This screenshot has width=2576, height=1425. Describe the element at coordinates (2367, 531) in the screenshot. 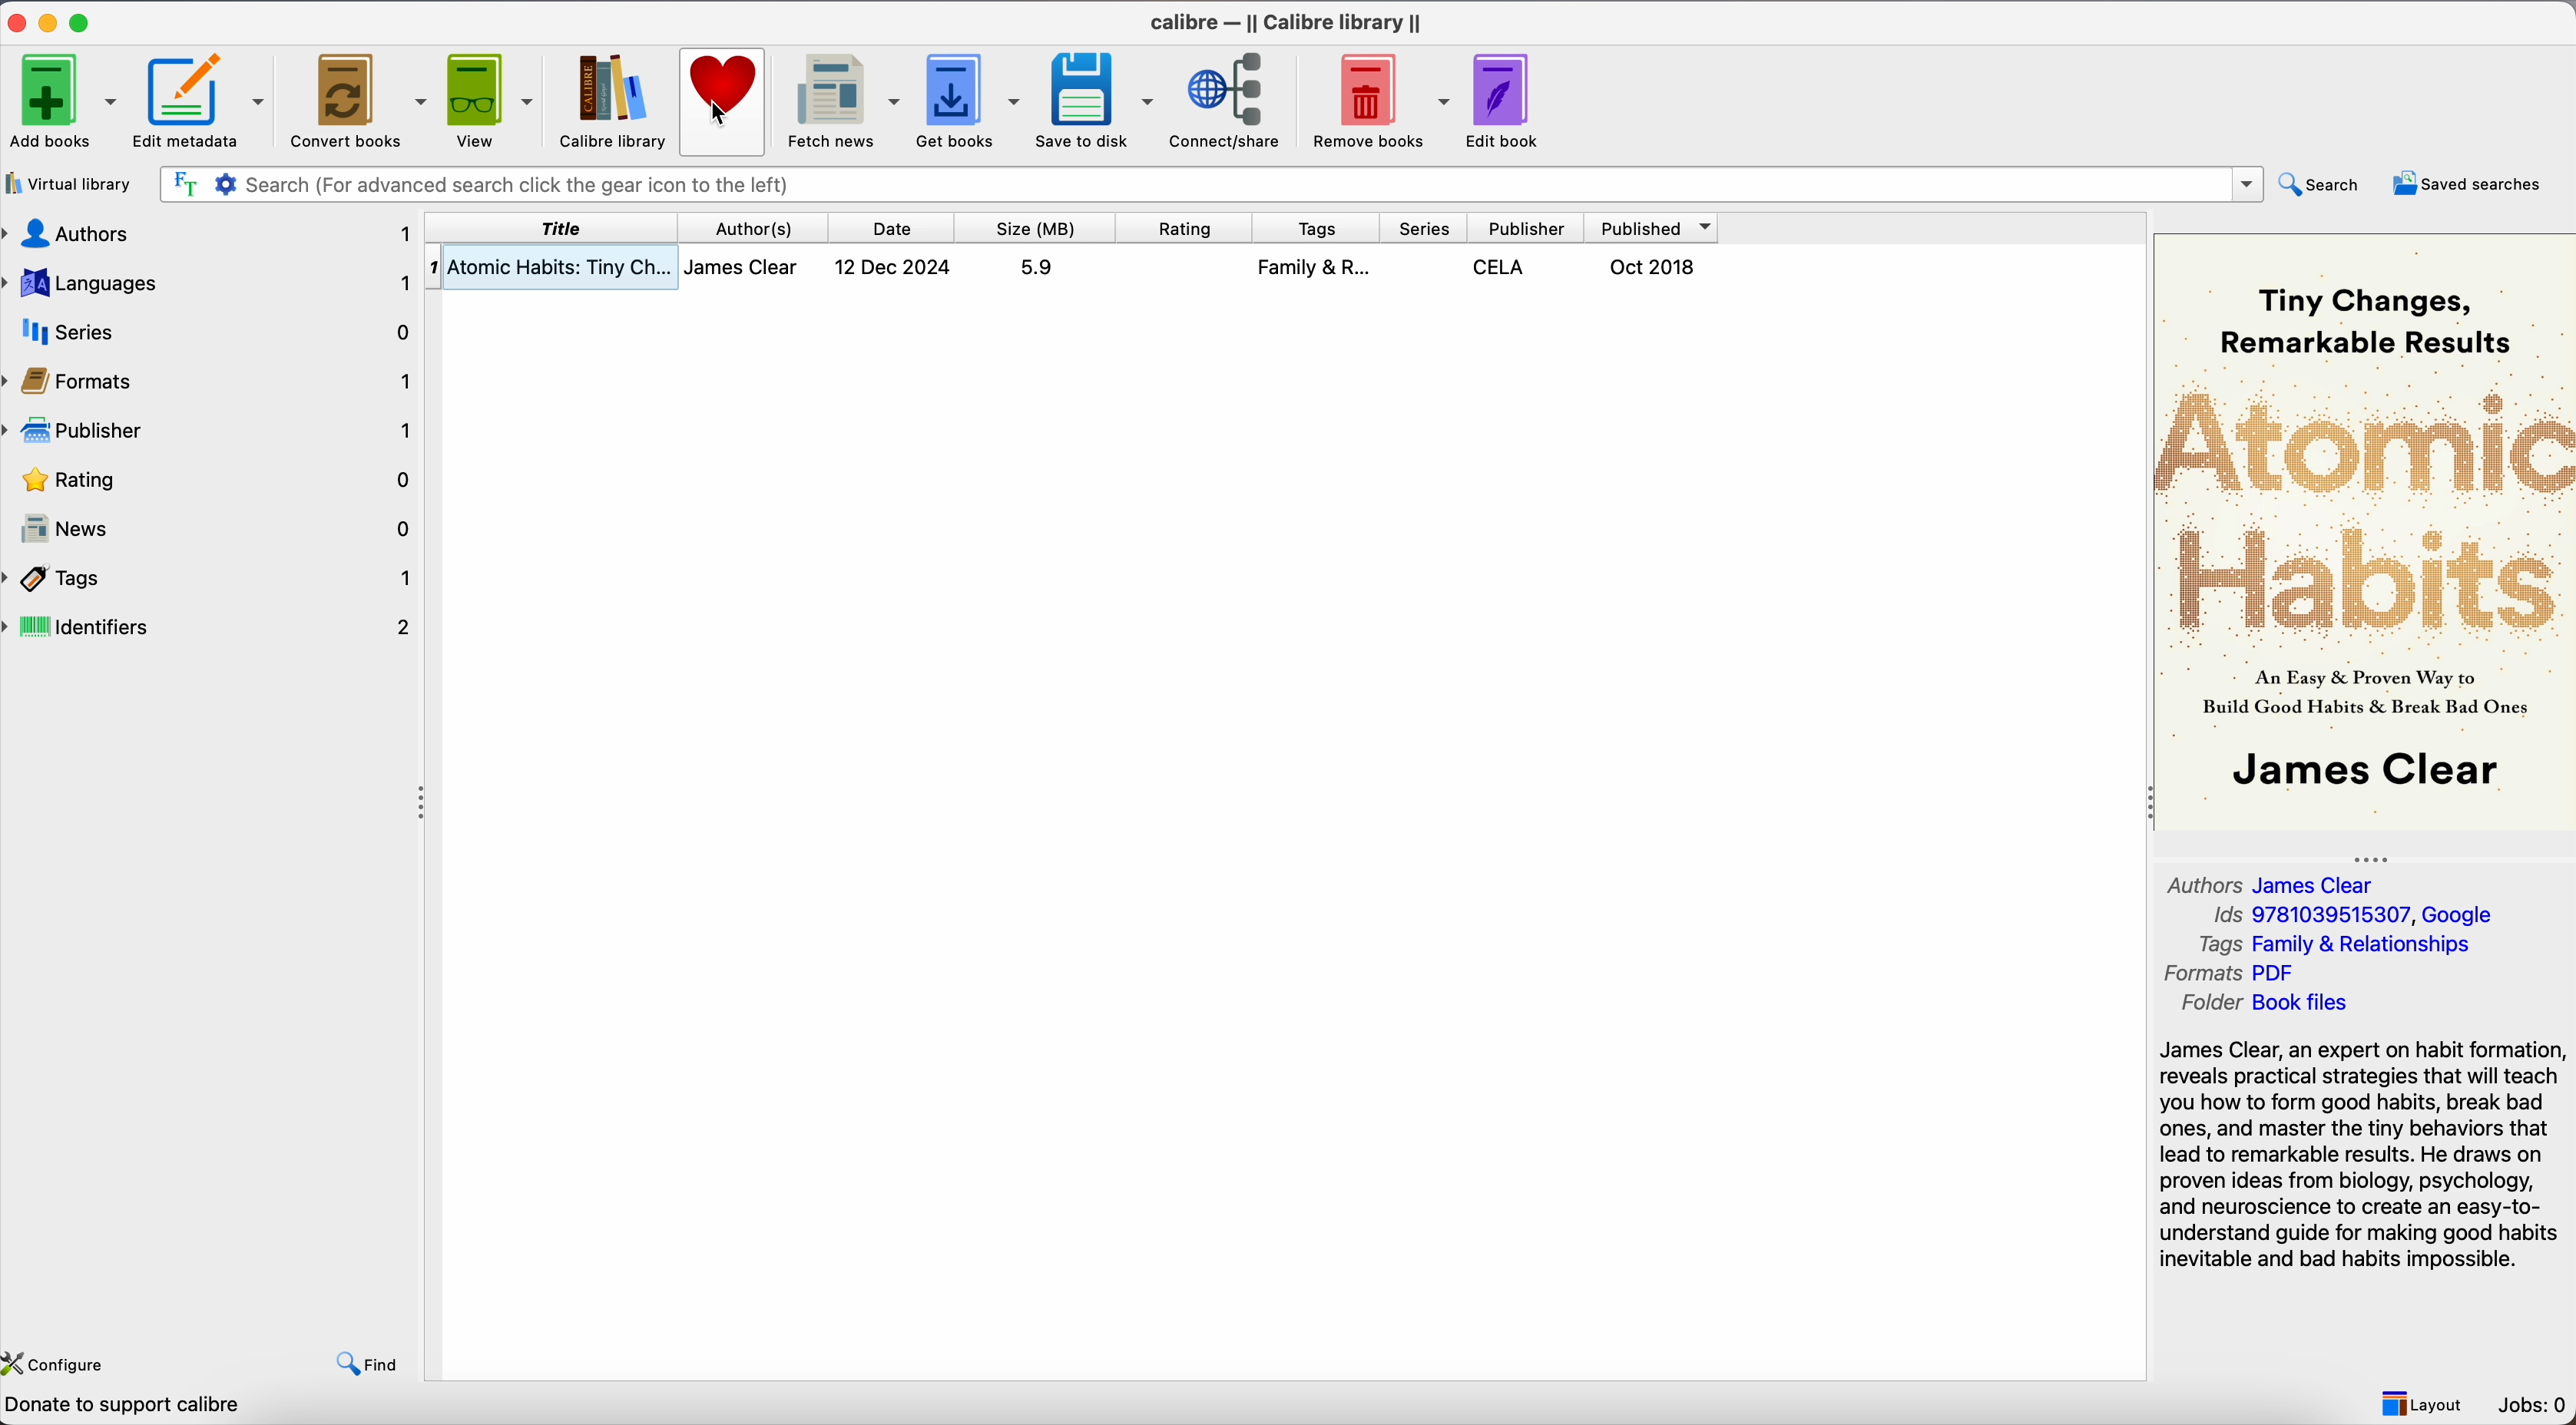

I see `book cover preview` at that location.